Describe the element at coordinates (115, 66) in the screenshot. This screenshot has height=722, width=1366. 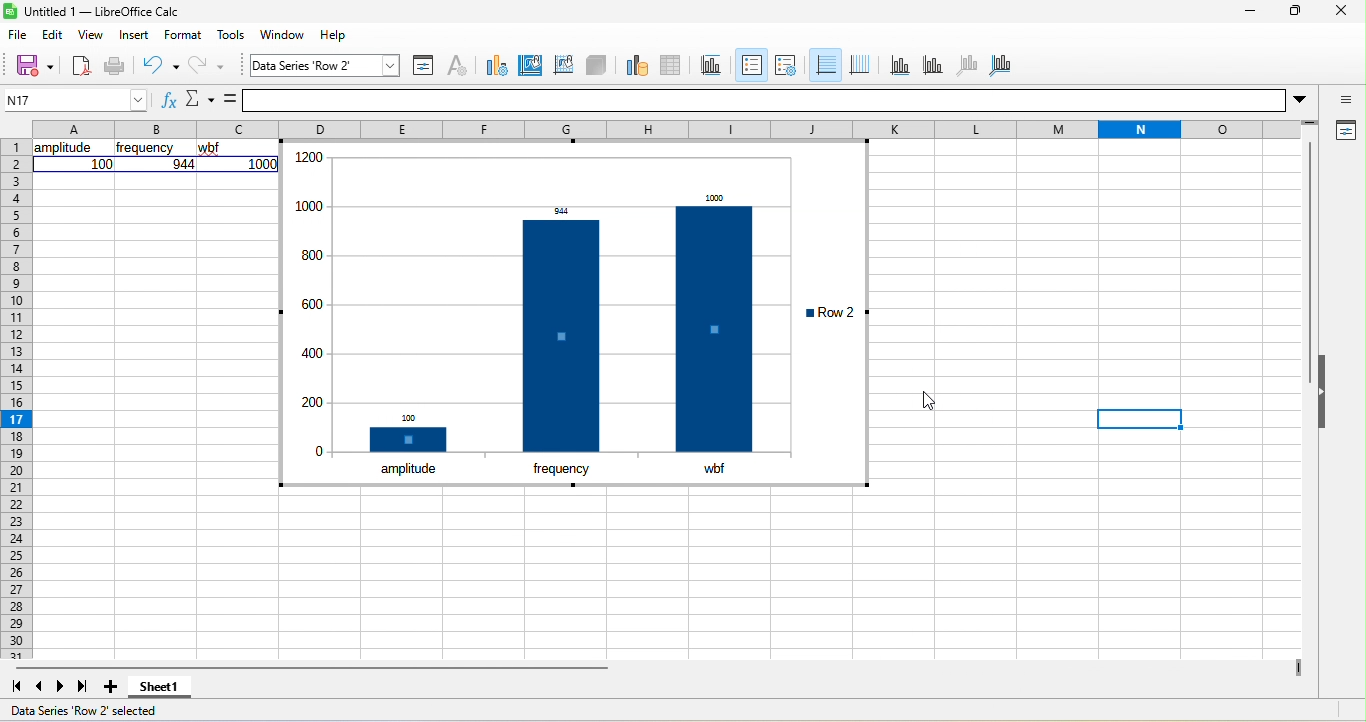
I see `print` at that location.